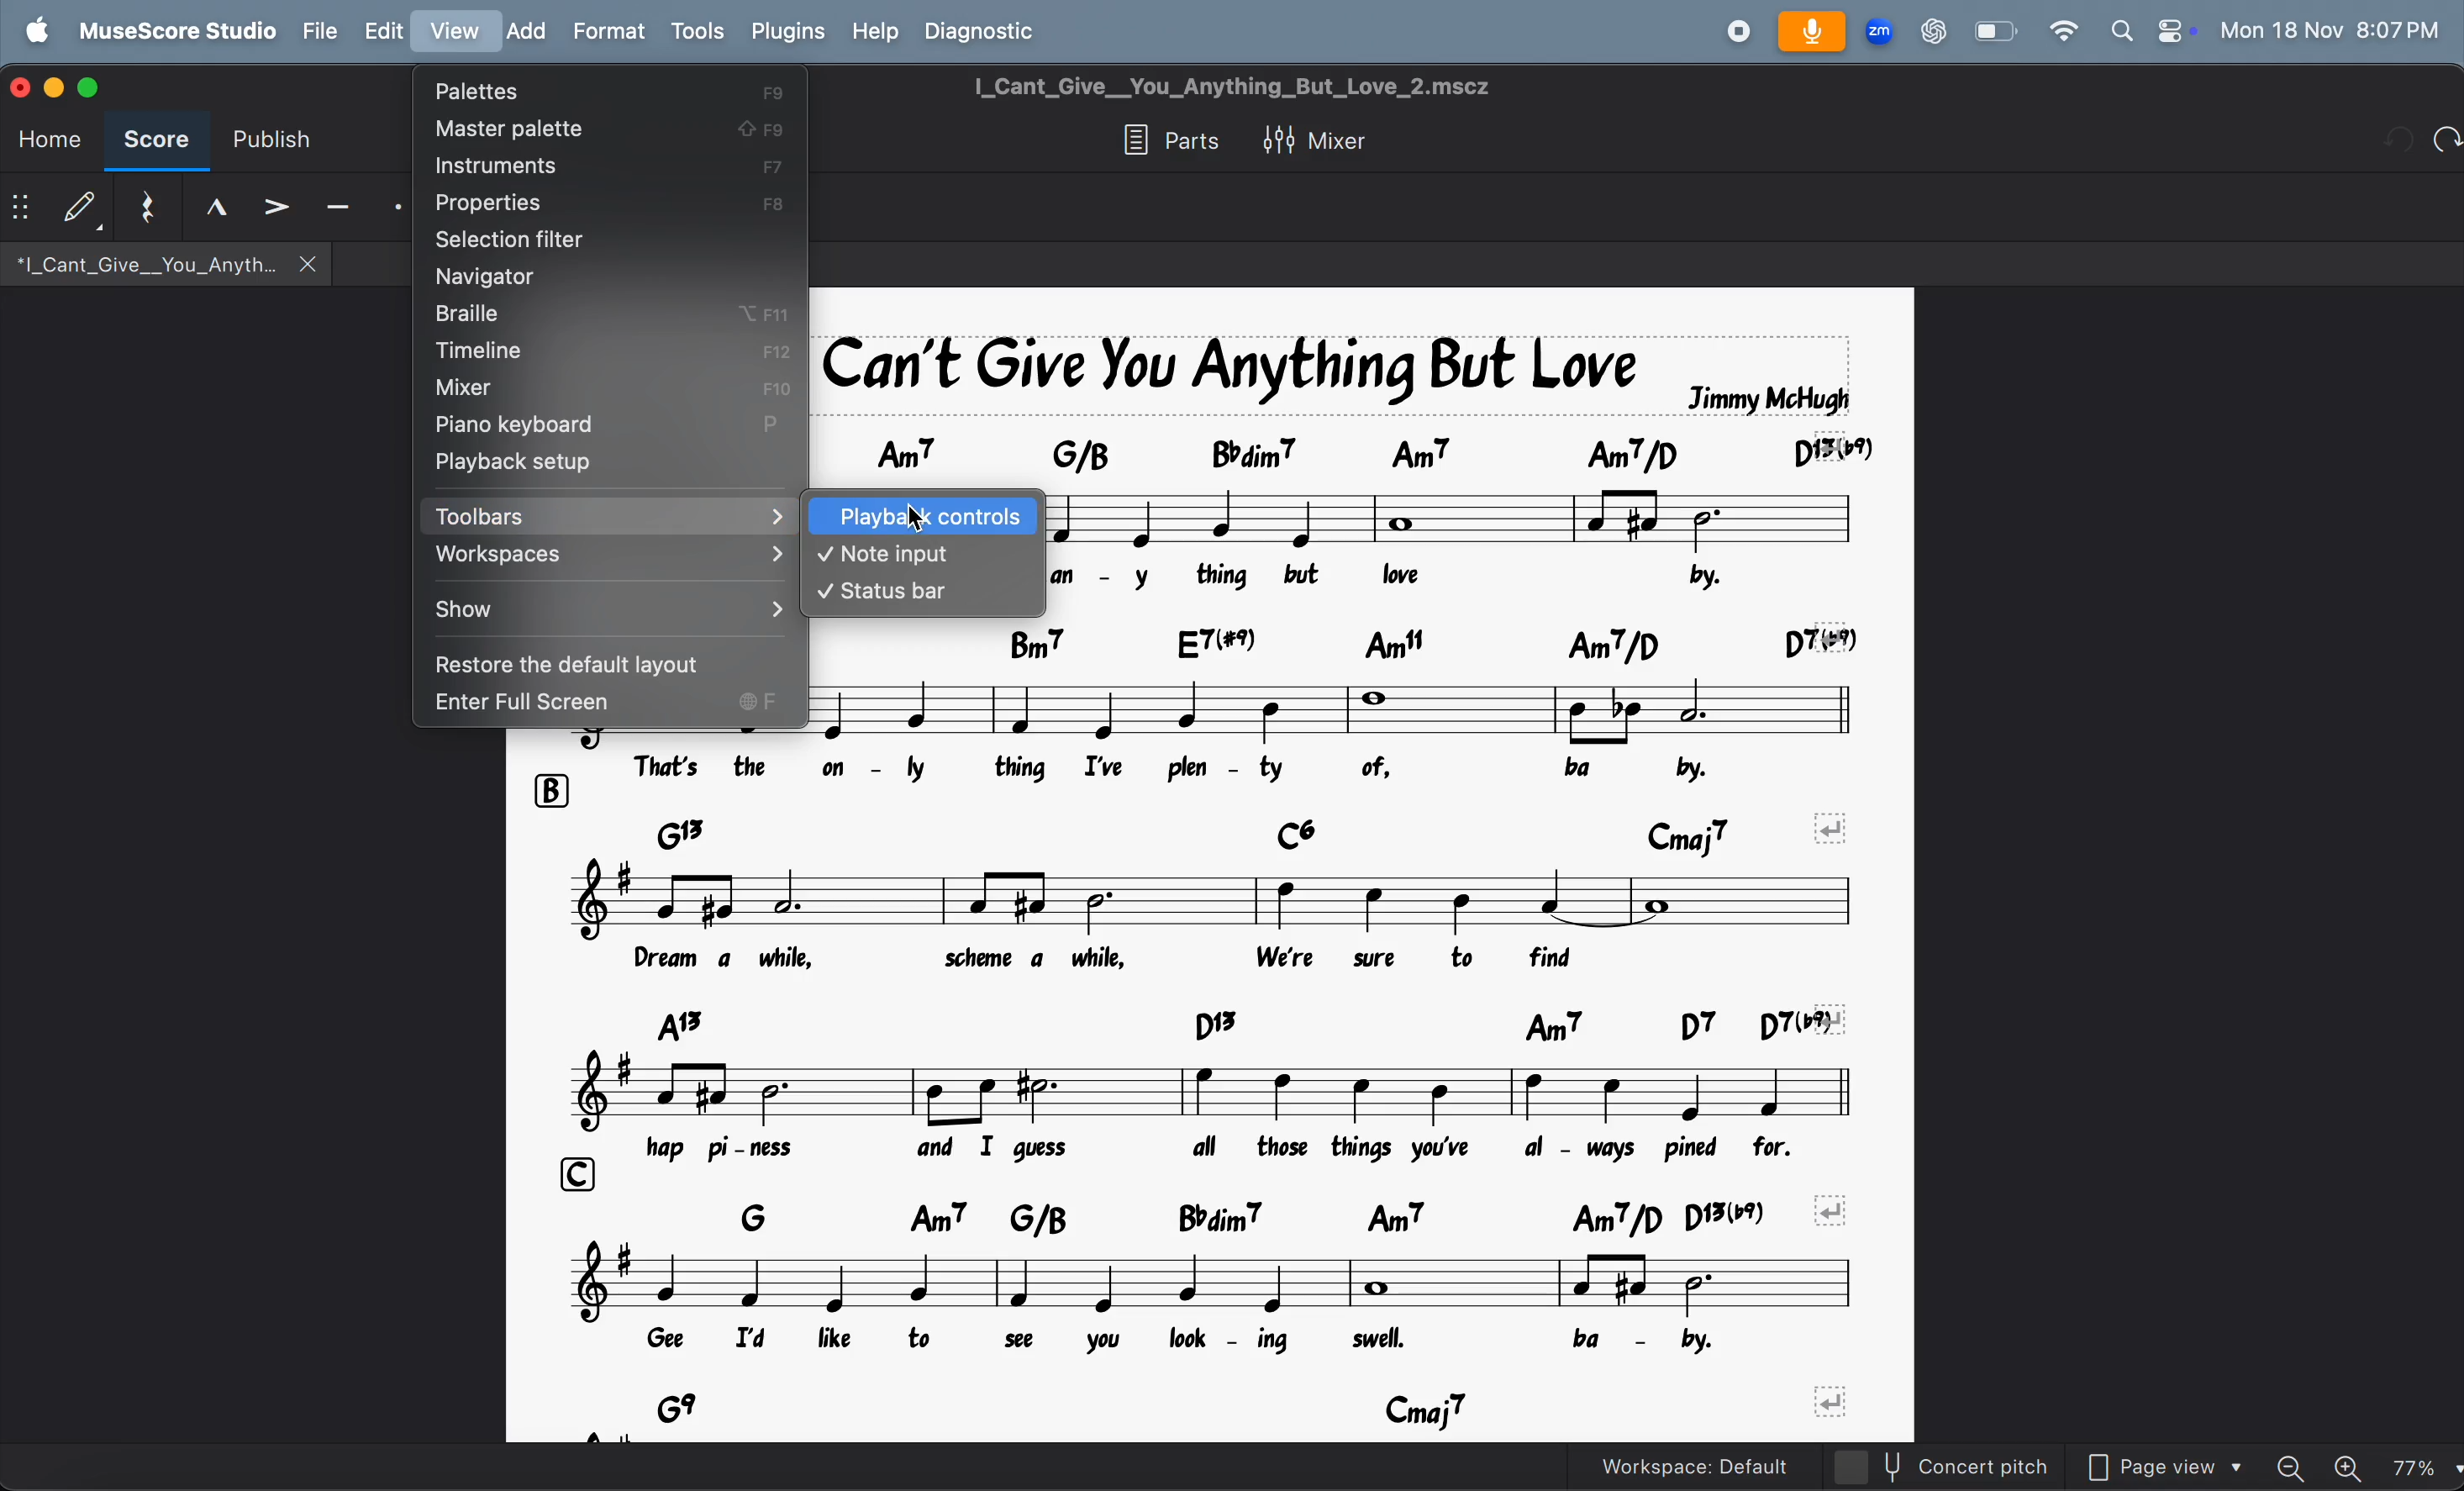 The width and height of the screenshot is (2464, 1491). I want to click on timline, so click(604, 350).